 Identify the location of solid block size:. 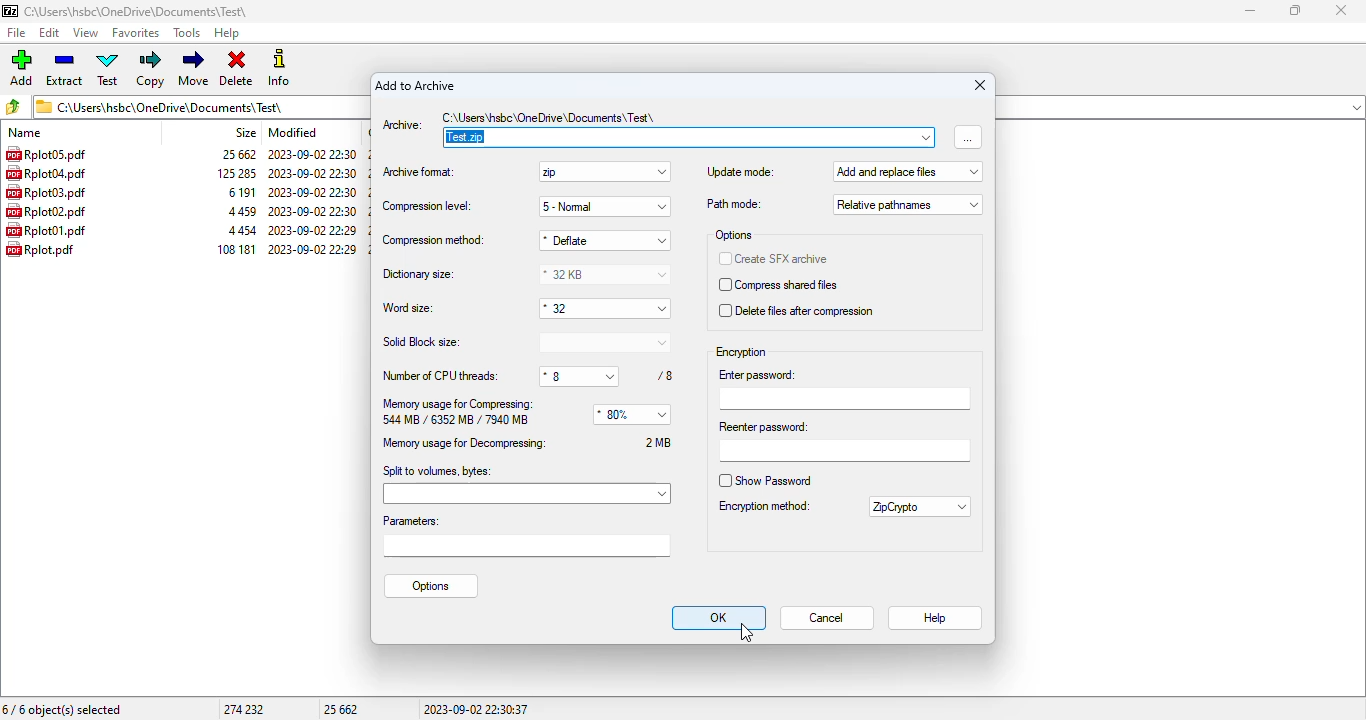
(528, 341).